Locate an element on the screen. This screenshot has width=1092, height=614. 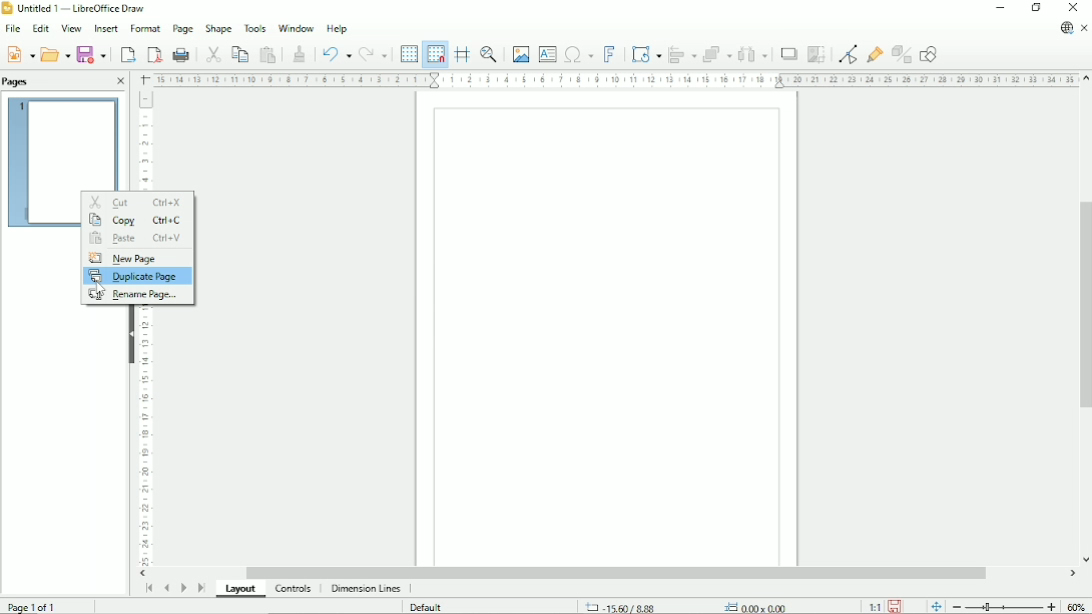
Page is located at coordinates (182, 29).